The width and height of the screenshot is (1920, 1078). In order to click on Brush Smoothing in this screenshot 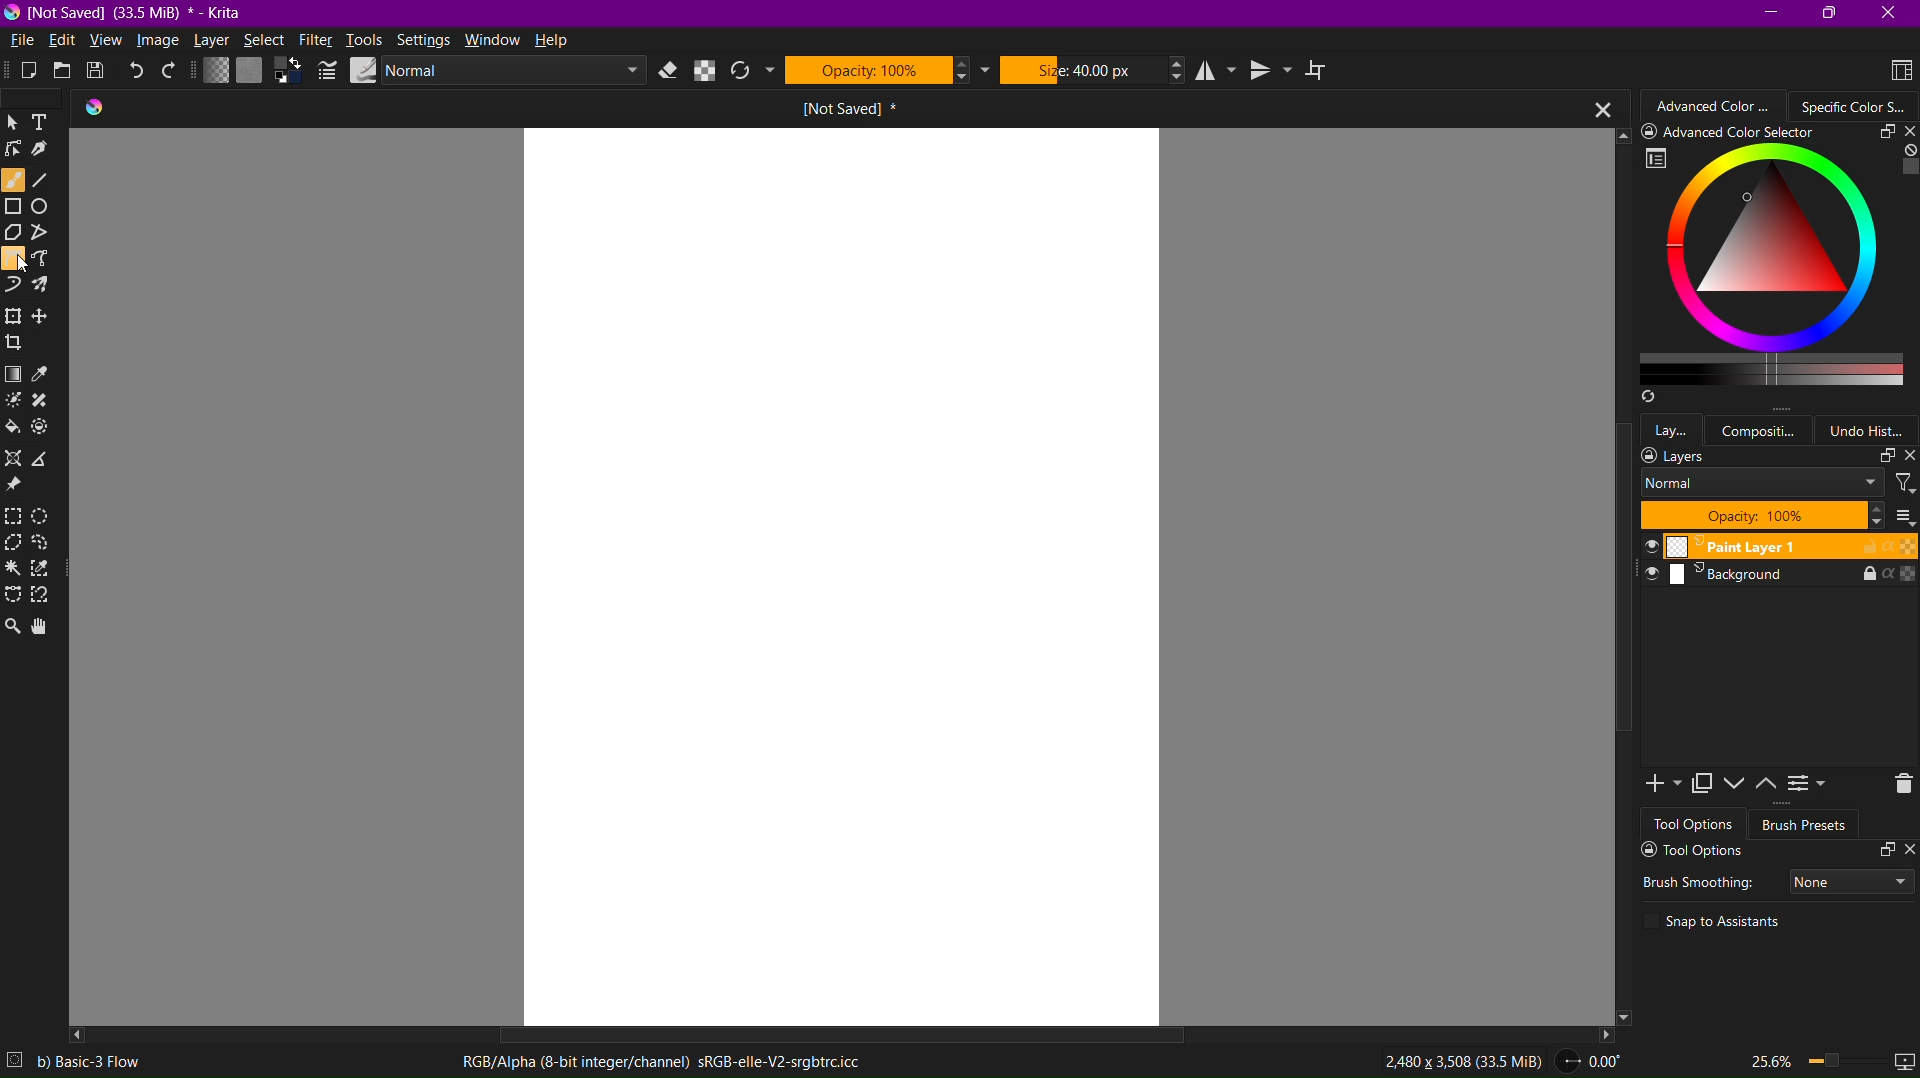, I will do `click(1778, 881)`.